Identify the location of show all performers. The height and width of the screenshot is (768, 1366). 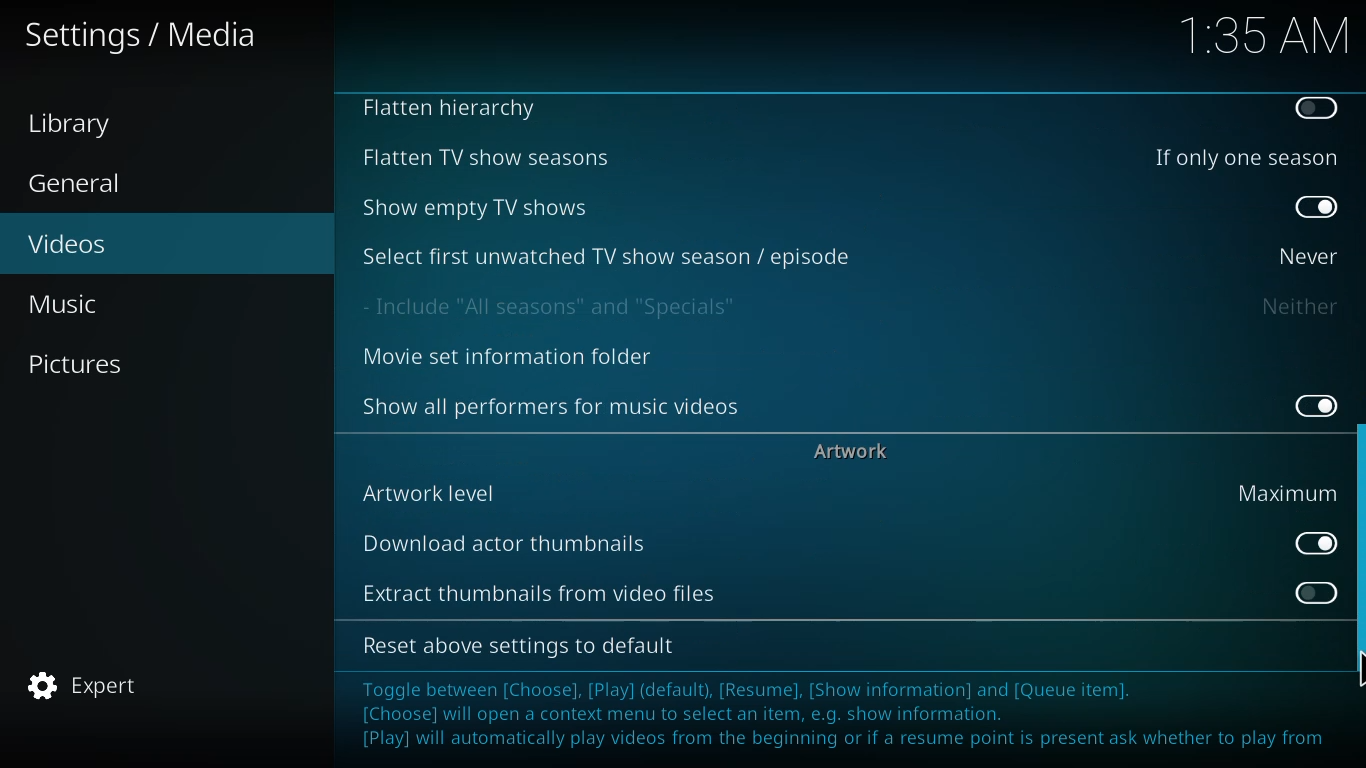
(553, 405).